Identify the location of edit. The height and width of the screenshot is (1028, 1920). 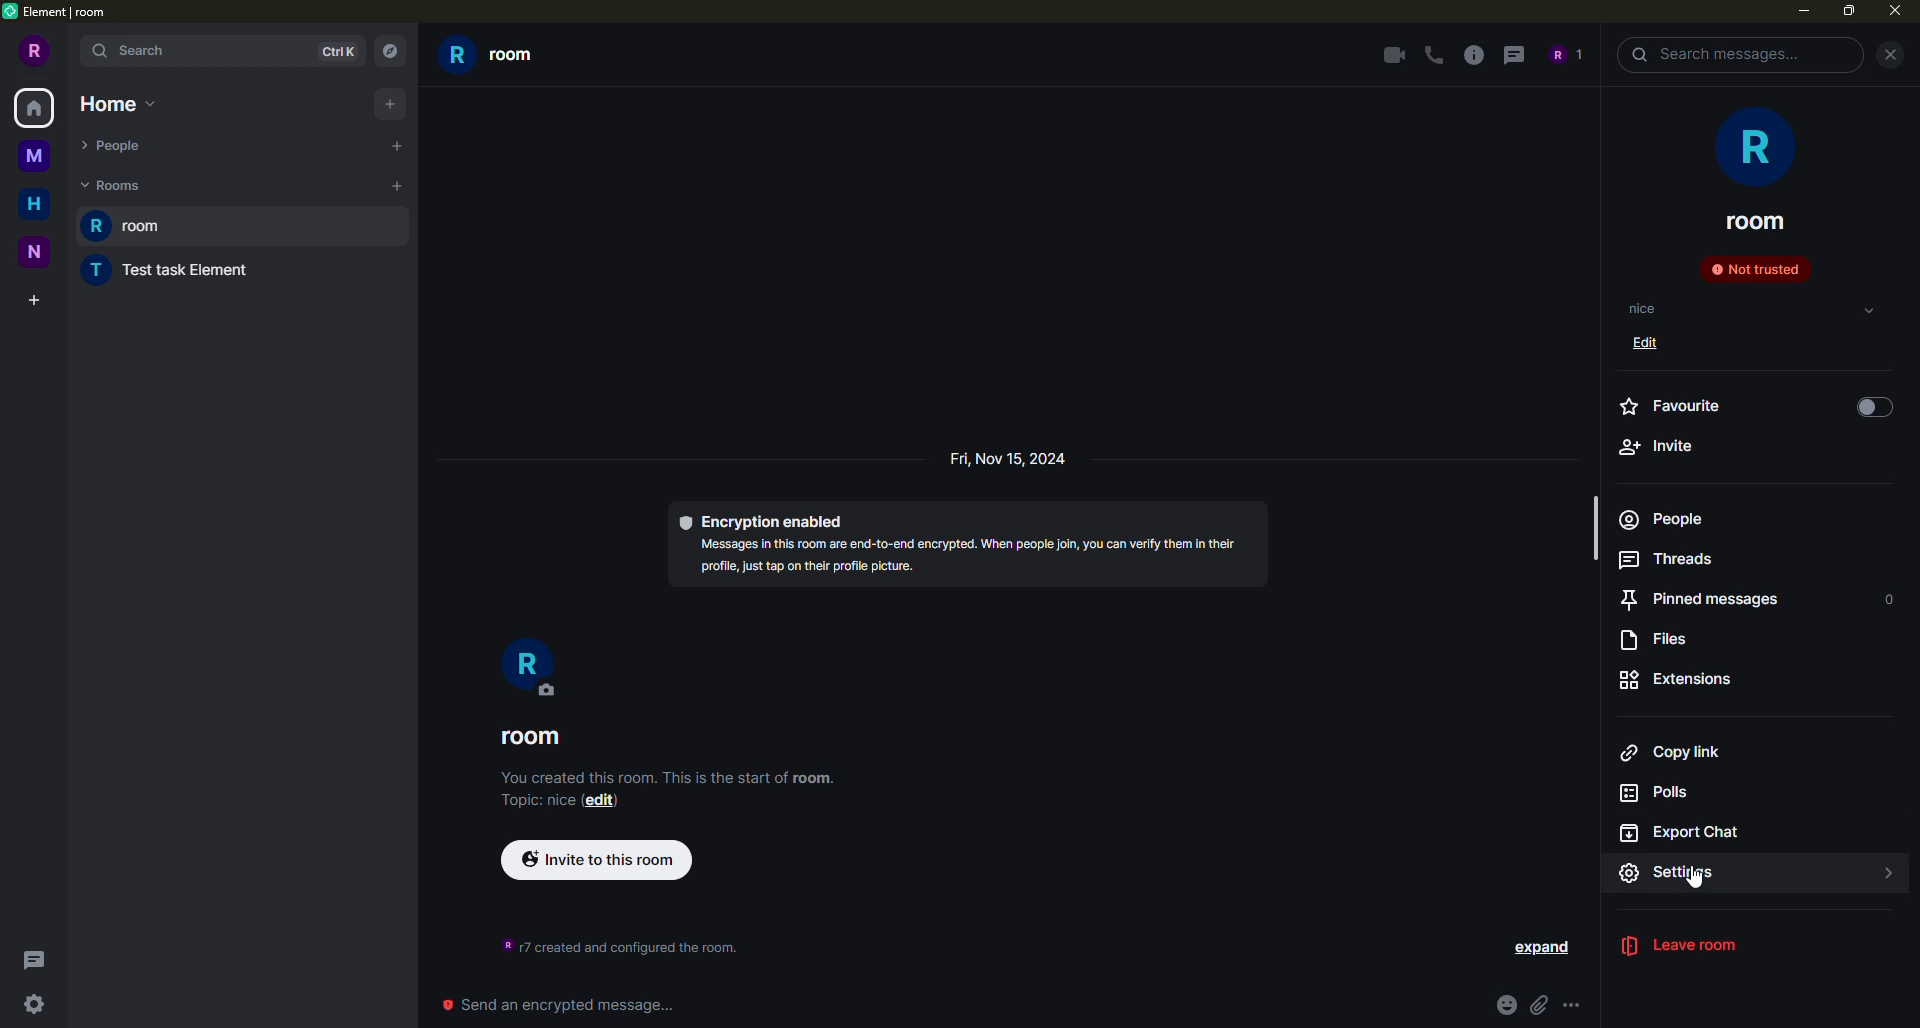
(1653, 346).